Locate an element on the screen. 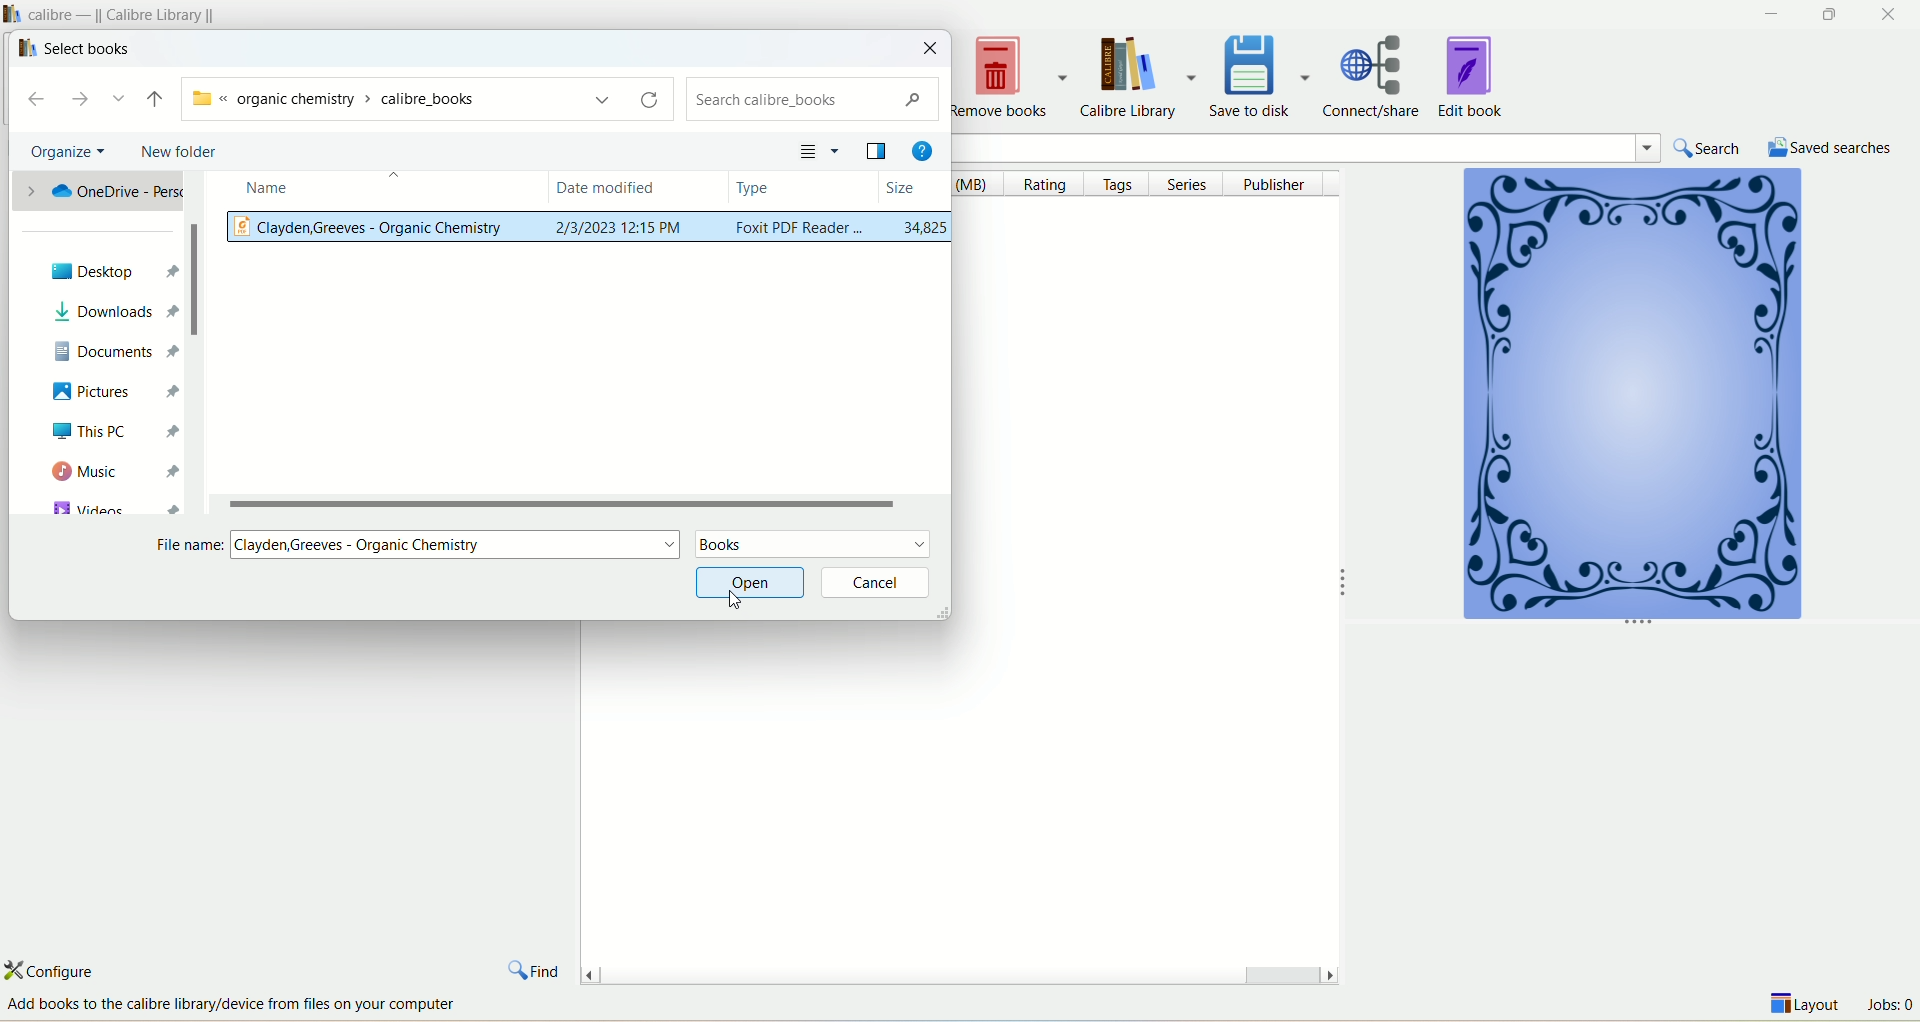  layout is located at coordinates (1807, 1007).